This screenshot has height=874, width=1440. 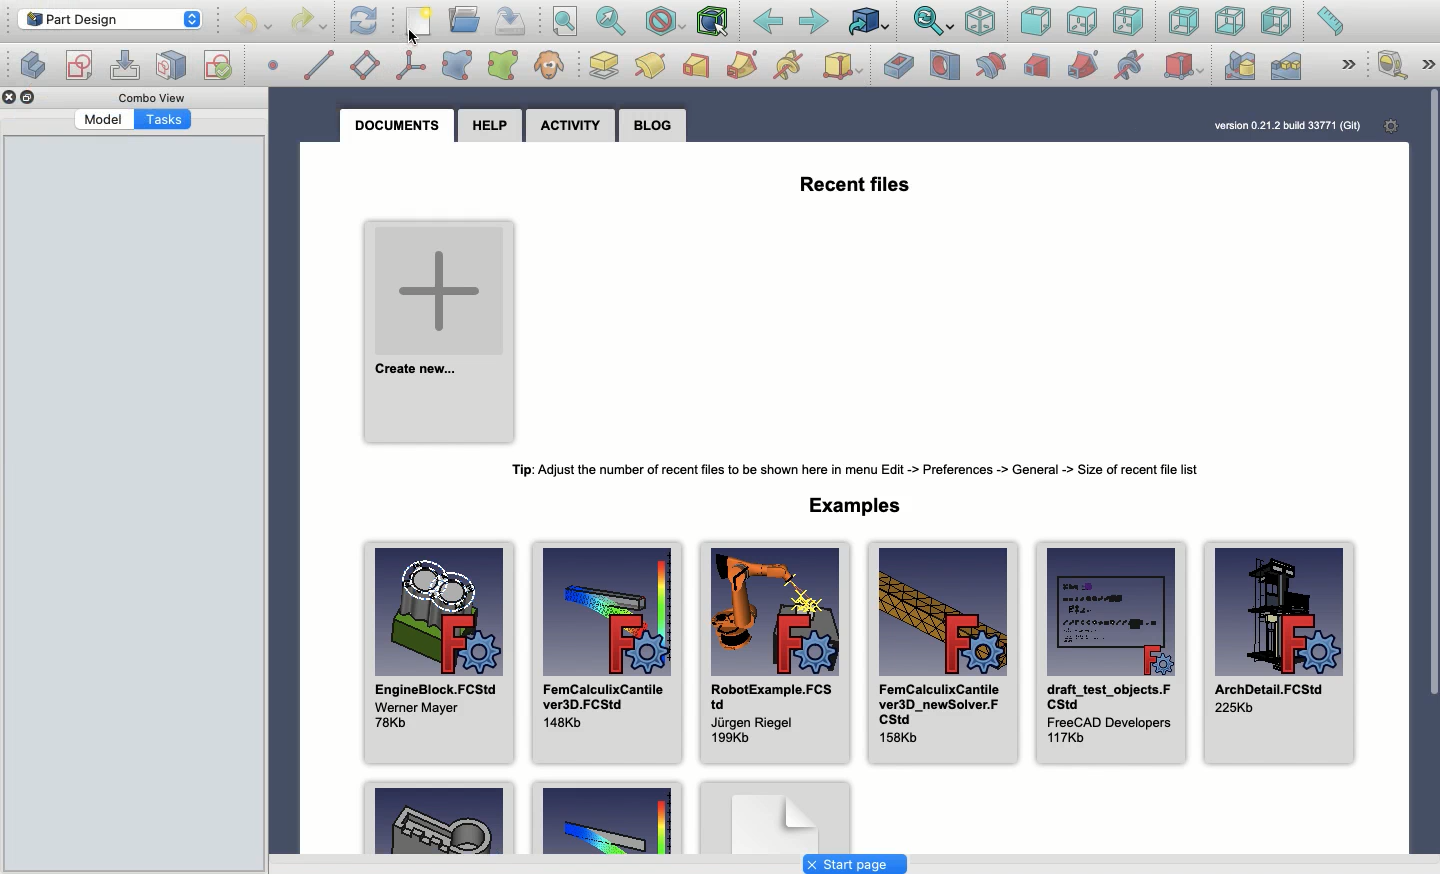 I want to click on Datum point, so click(x=274, y=63).